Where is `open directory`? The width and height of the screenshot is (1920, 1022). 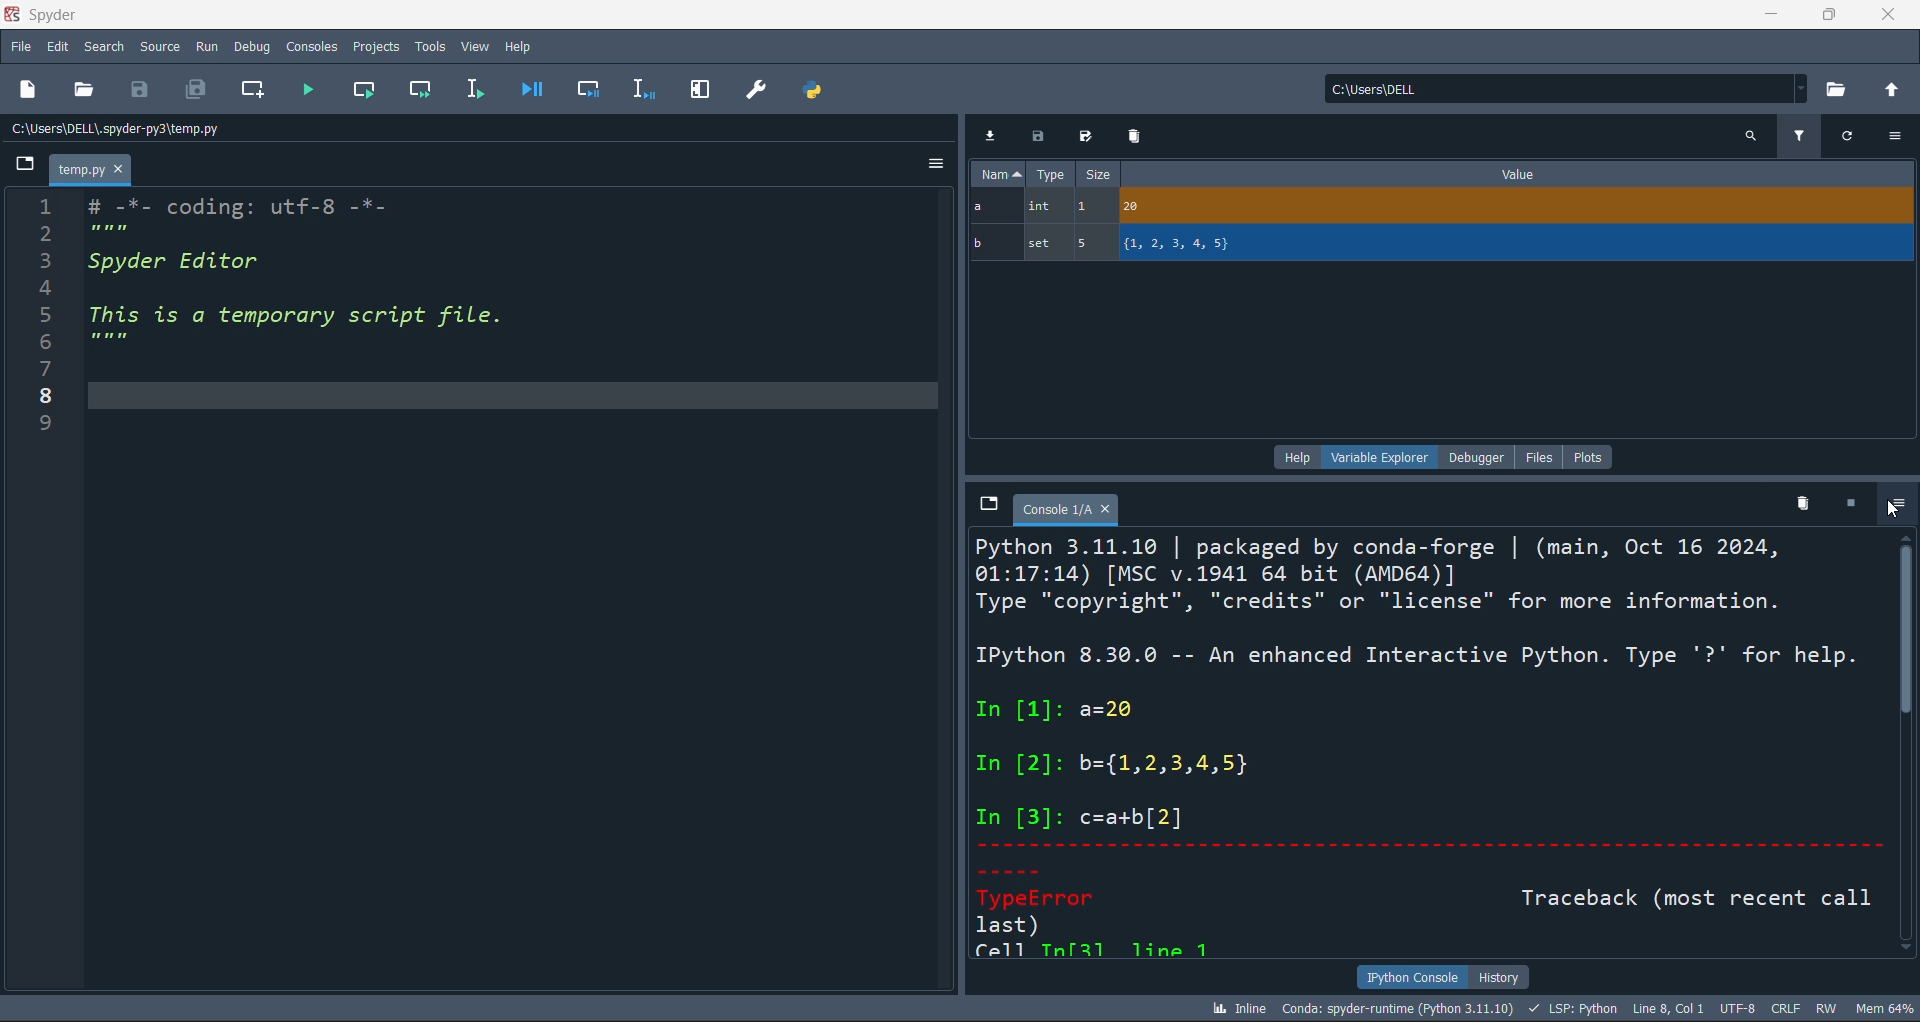 open directory is located at coordinates (1839, 88).